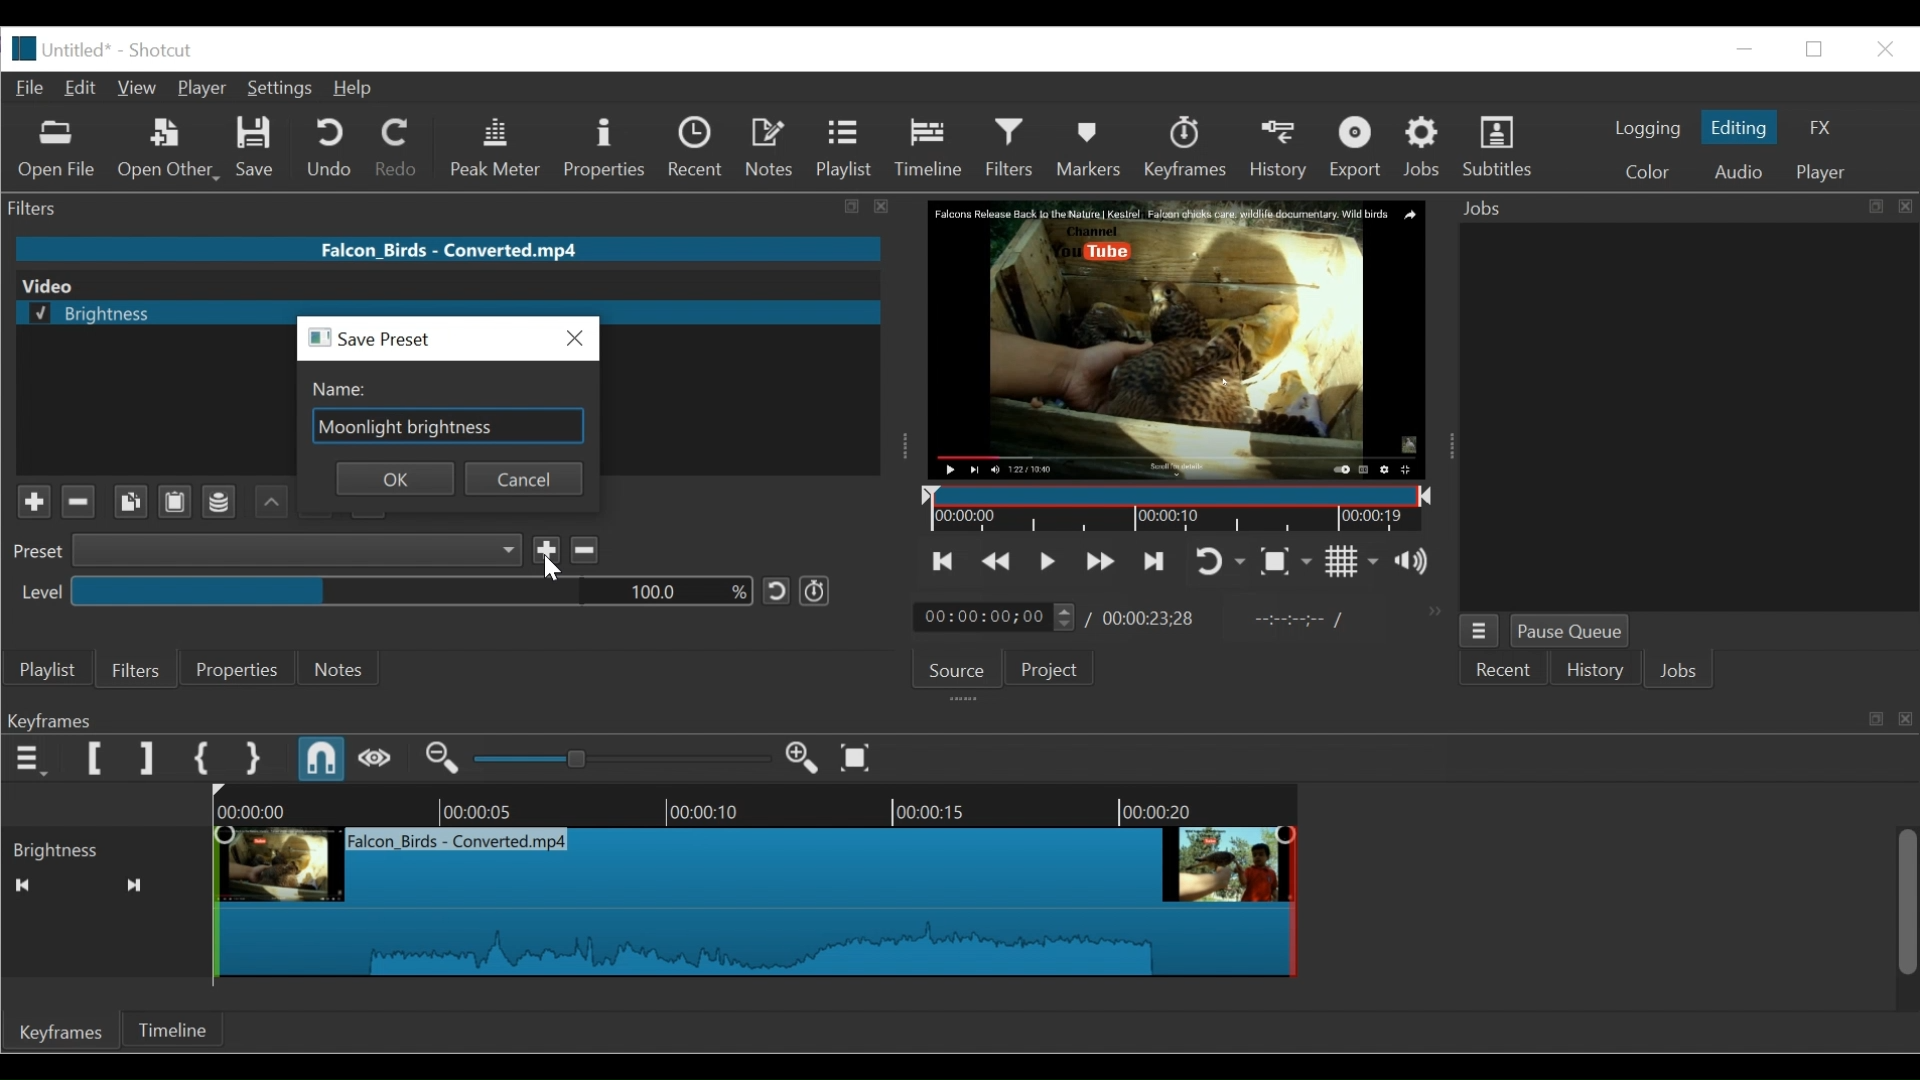 This screenshot has height=1080, width=1920. I want to click on Show the volume control, so click(1417, 563).